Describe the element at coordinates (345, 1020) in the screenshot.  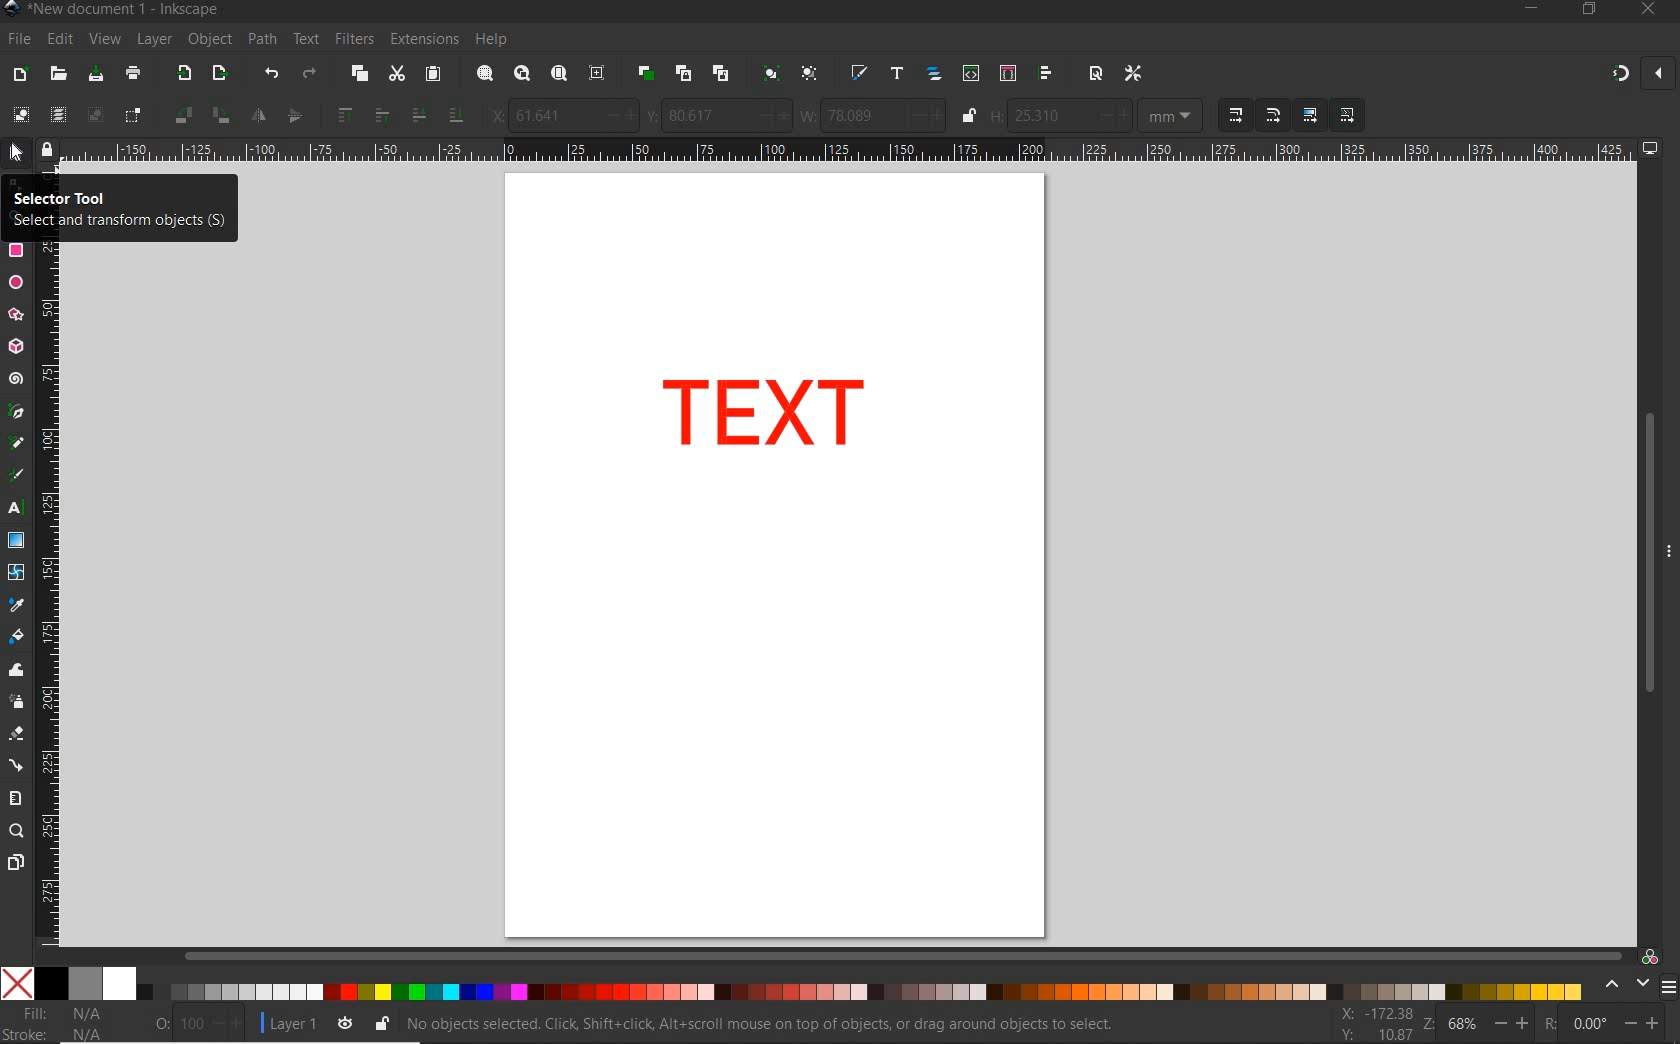
I see `toggle current layer visibility` at that location.